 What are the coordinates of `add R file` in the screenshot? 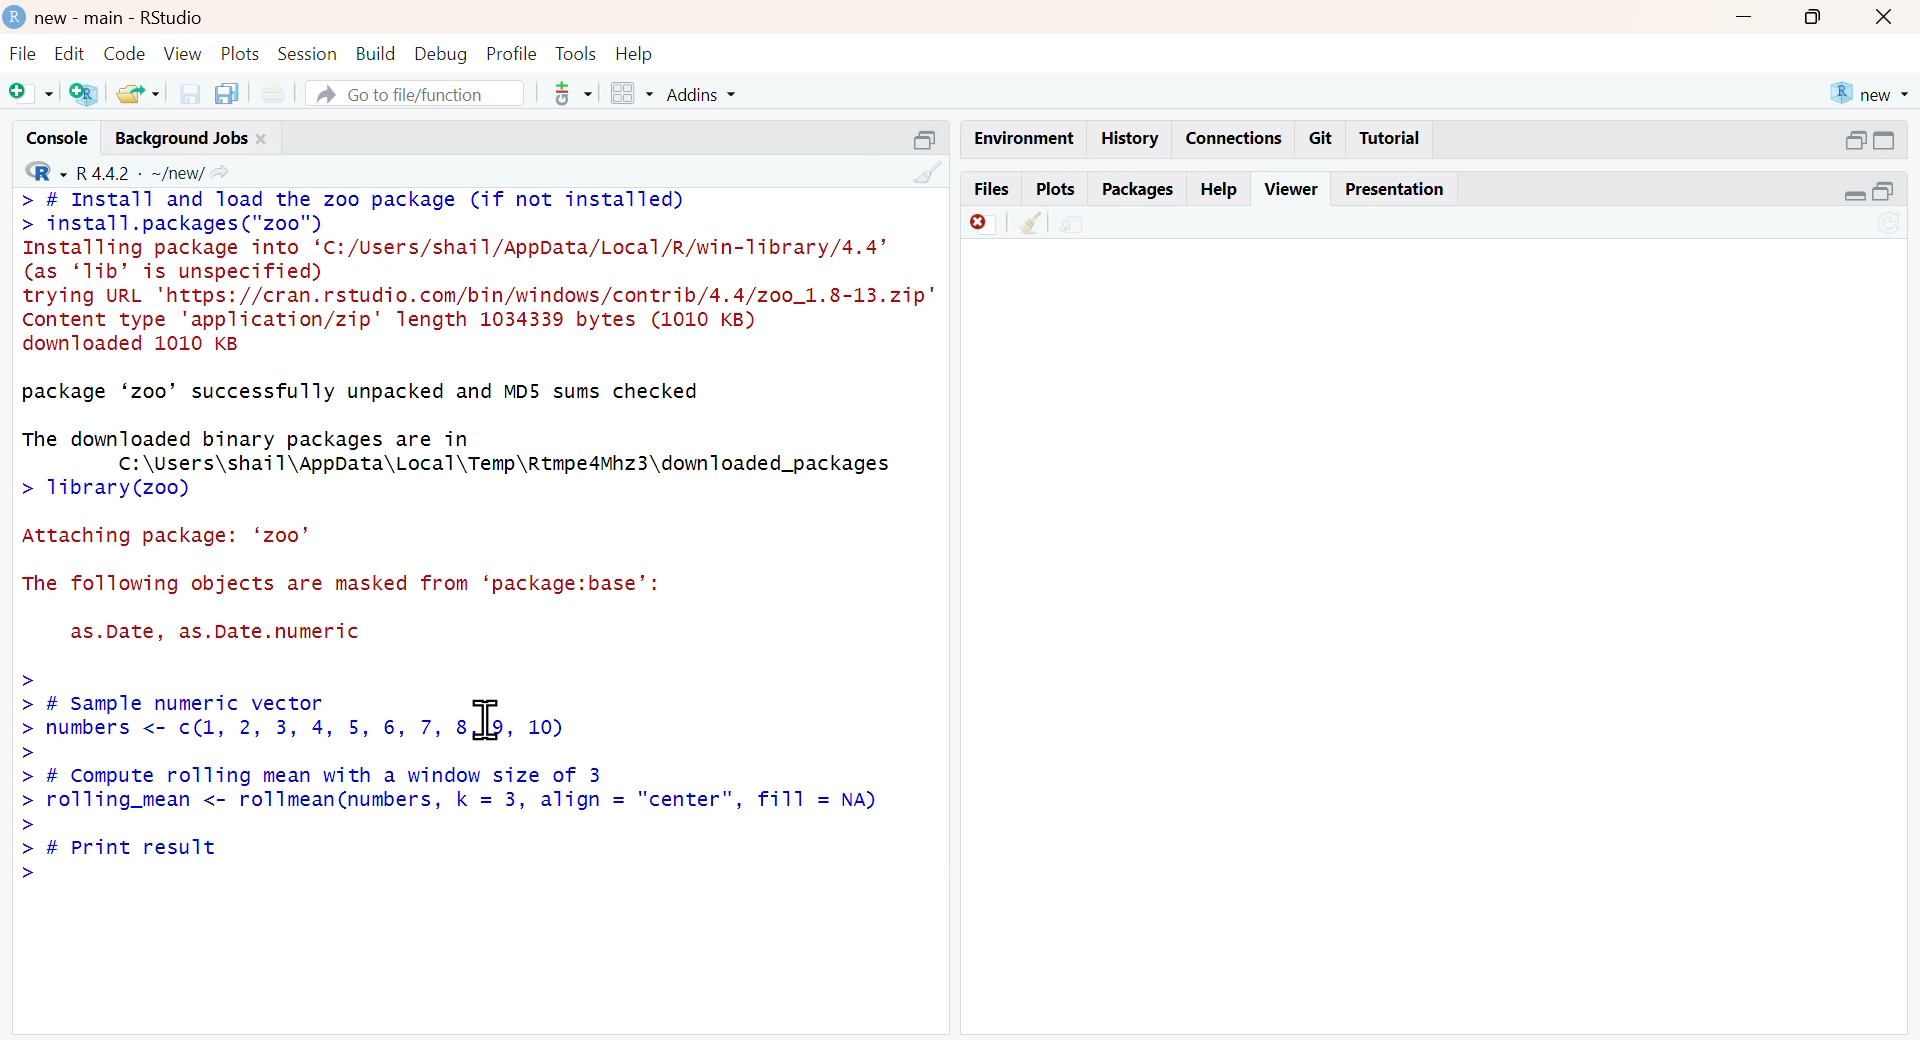 It's located at (86, 92).